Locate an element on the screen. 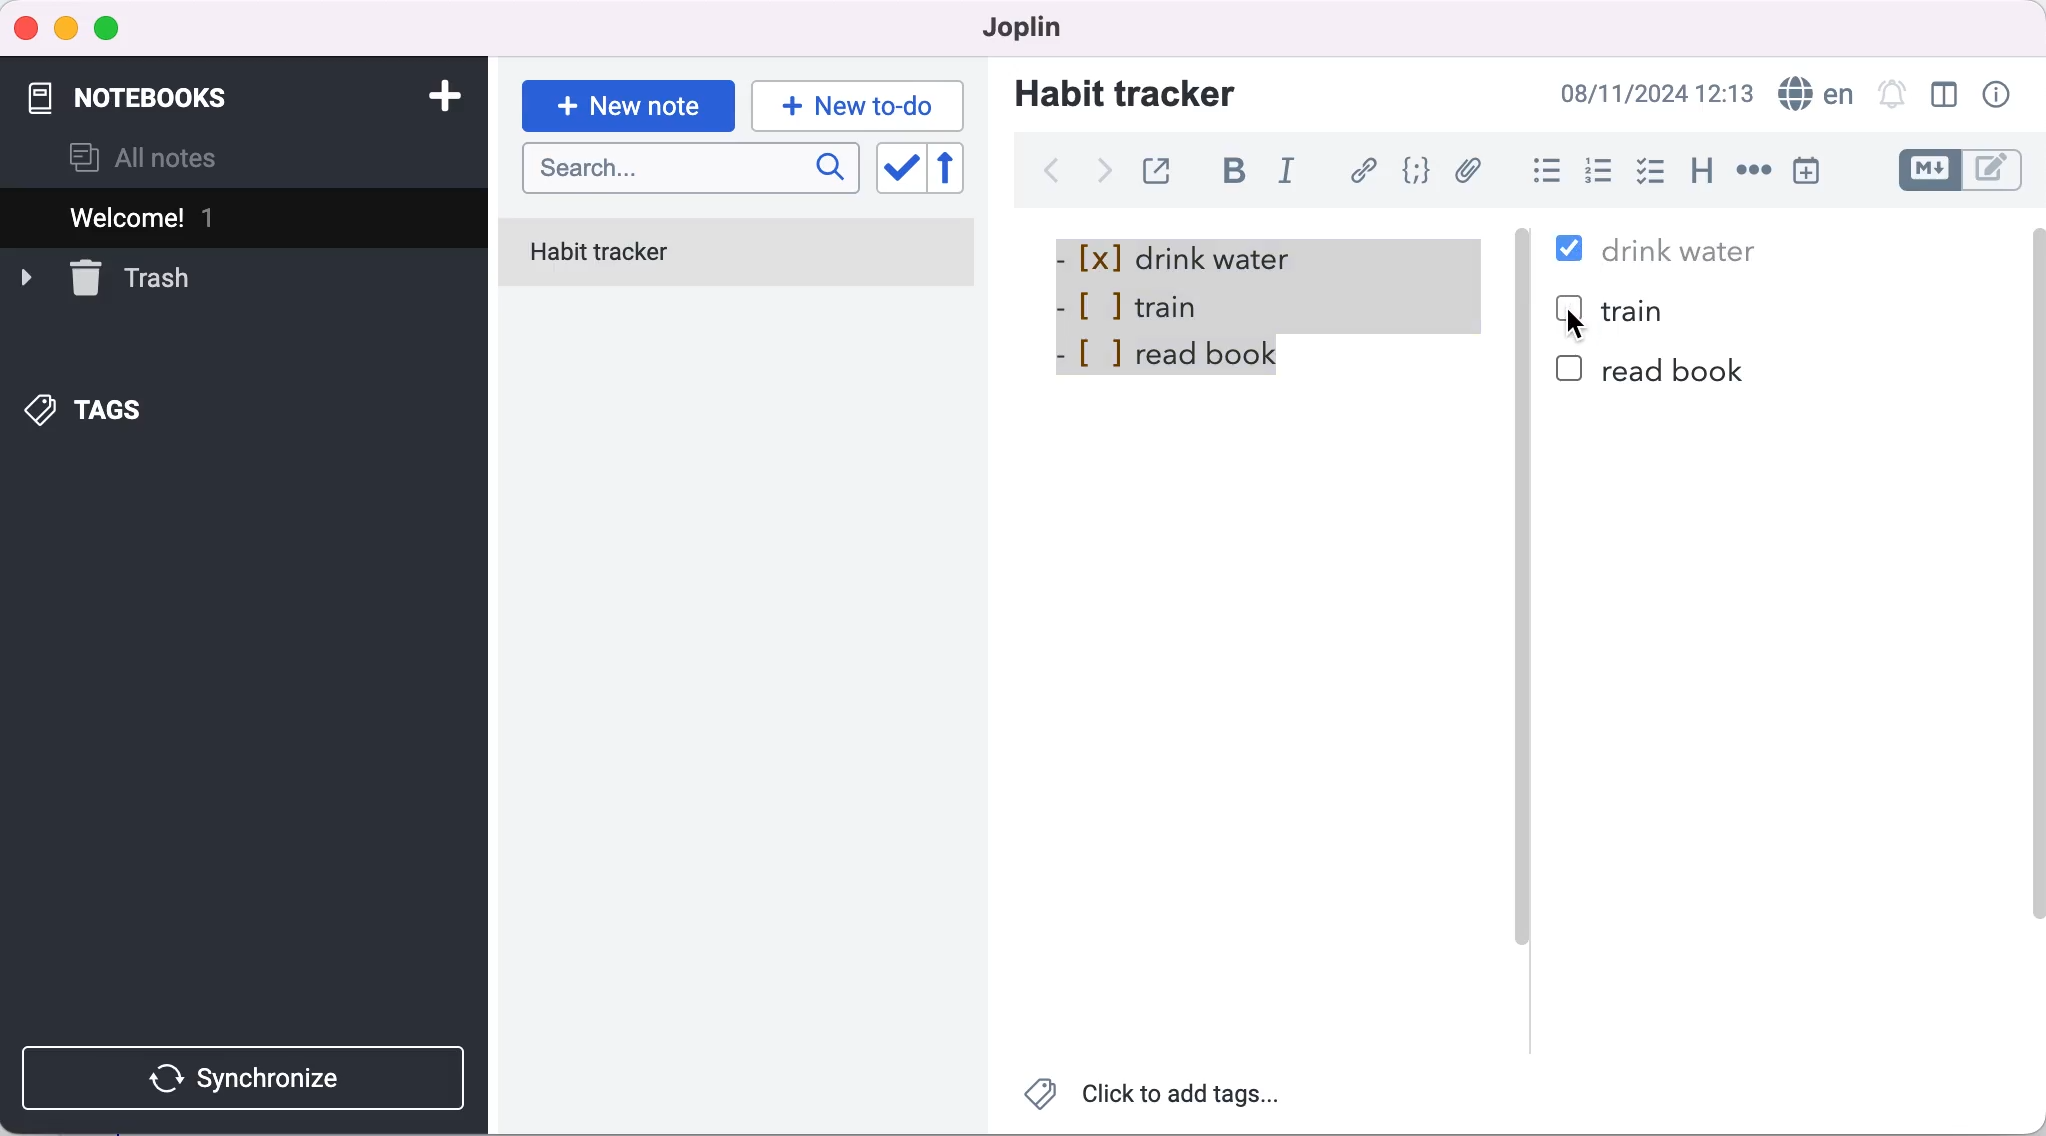 This screenshot has width=2046, height=1136. code is located at coordinates (1419, 171).